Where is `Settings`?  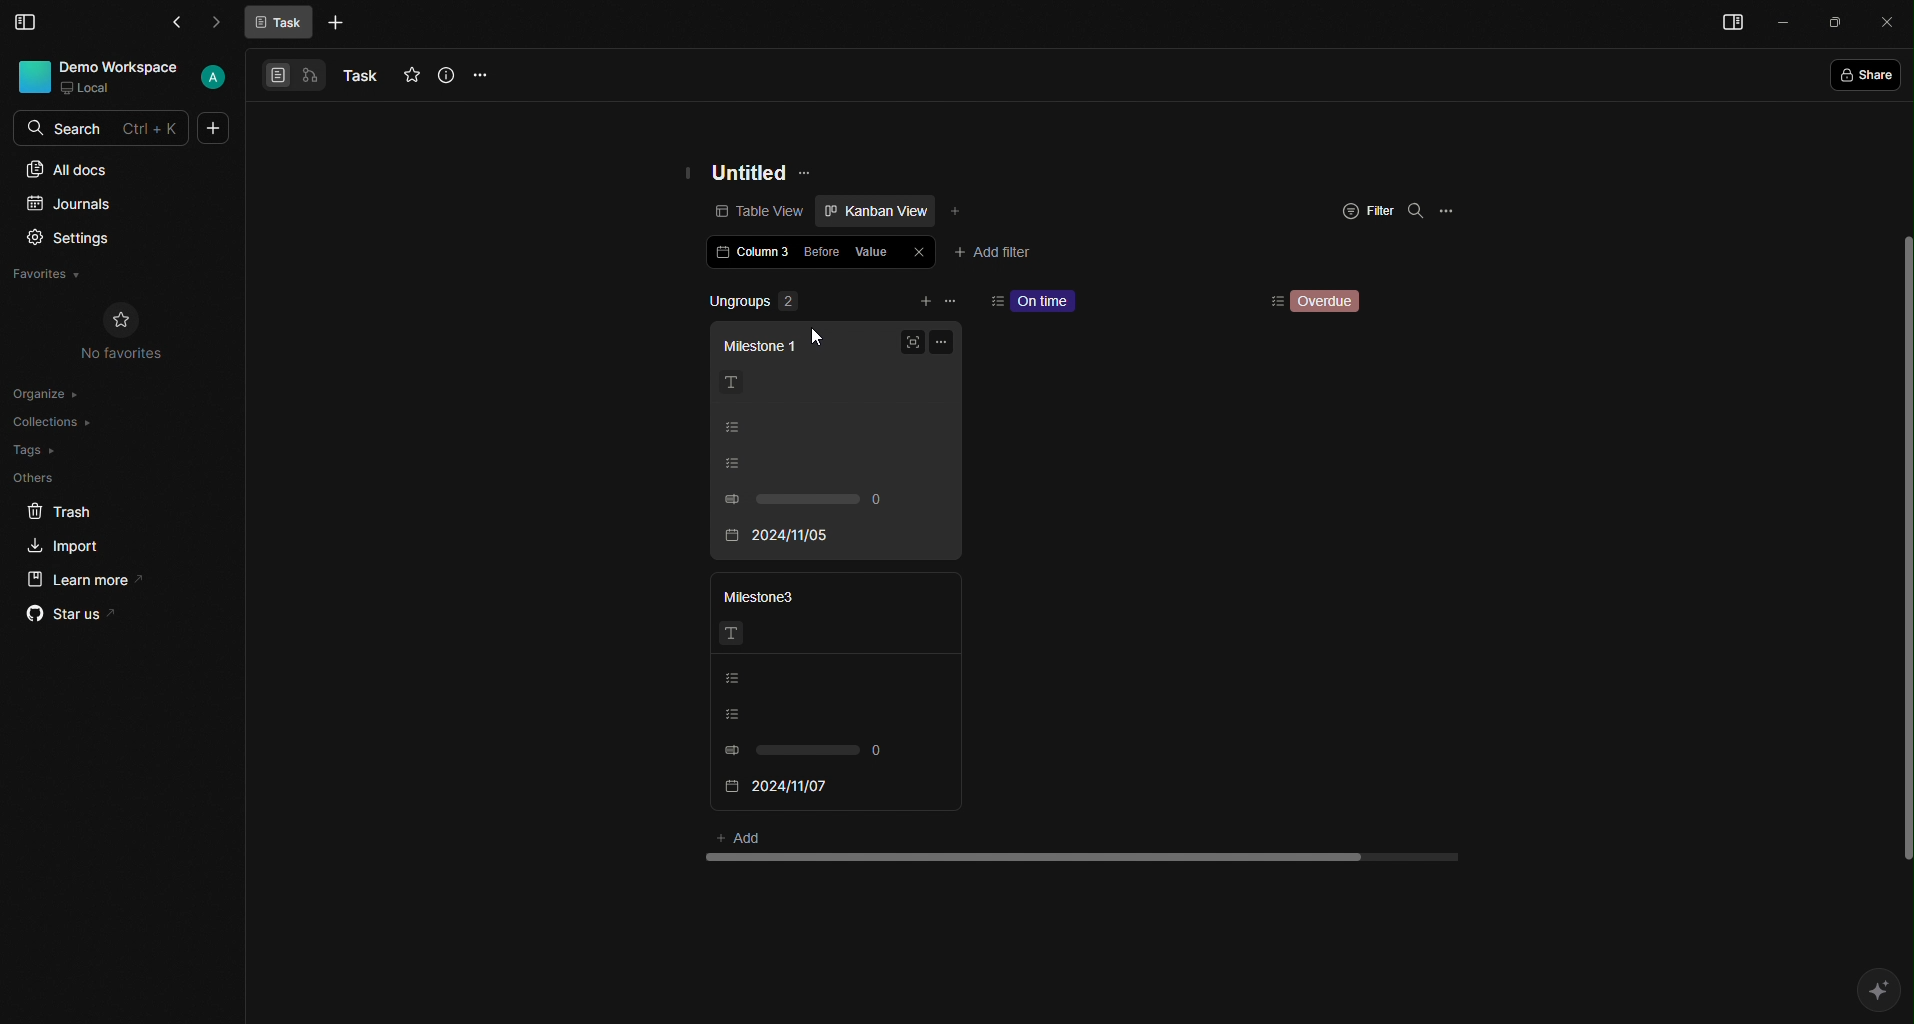 Settings is located at coordinates (68, 238).